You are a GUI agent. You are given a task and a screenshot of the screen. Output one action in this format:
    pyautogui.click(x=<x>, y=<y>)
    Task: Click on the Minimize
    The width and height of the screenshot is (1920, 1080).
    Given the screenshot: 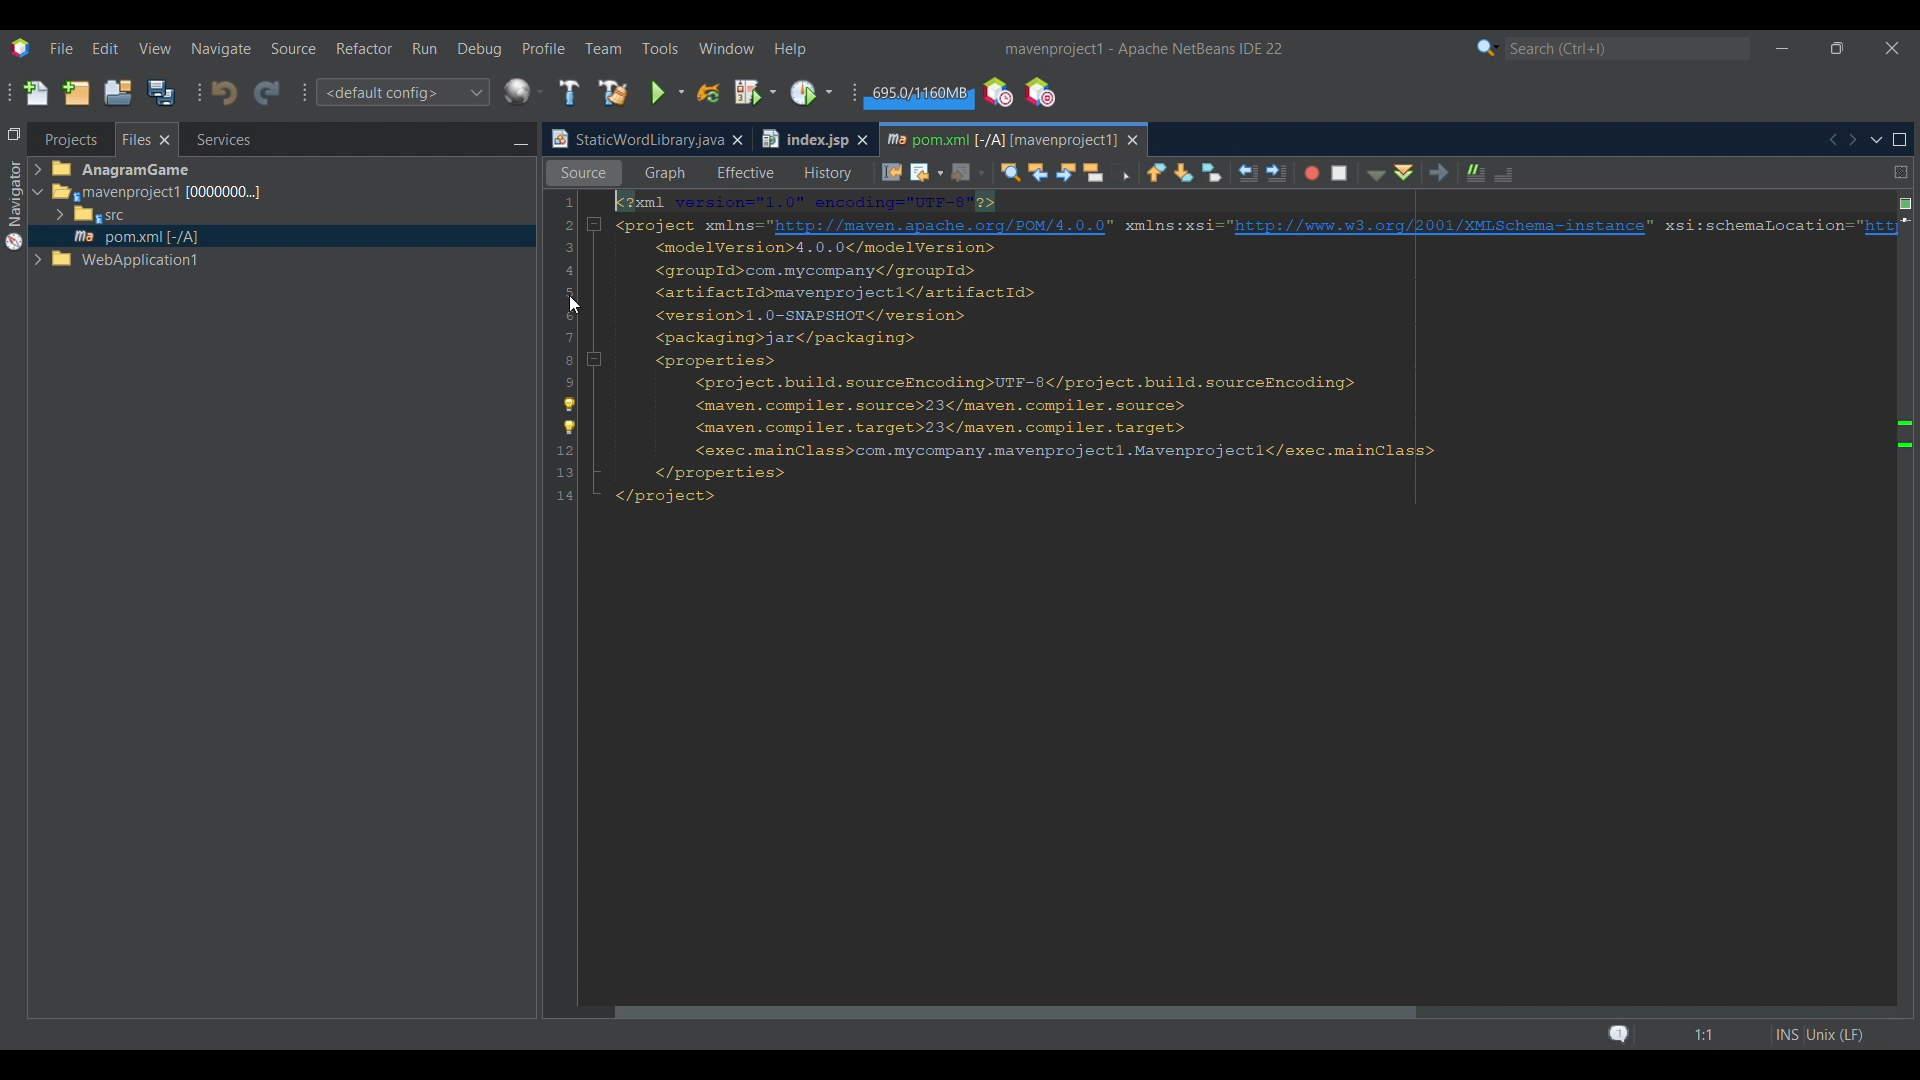 What is the action you would take?
    pyautogui.click(x=1782, y=49)
    